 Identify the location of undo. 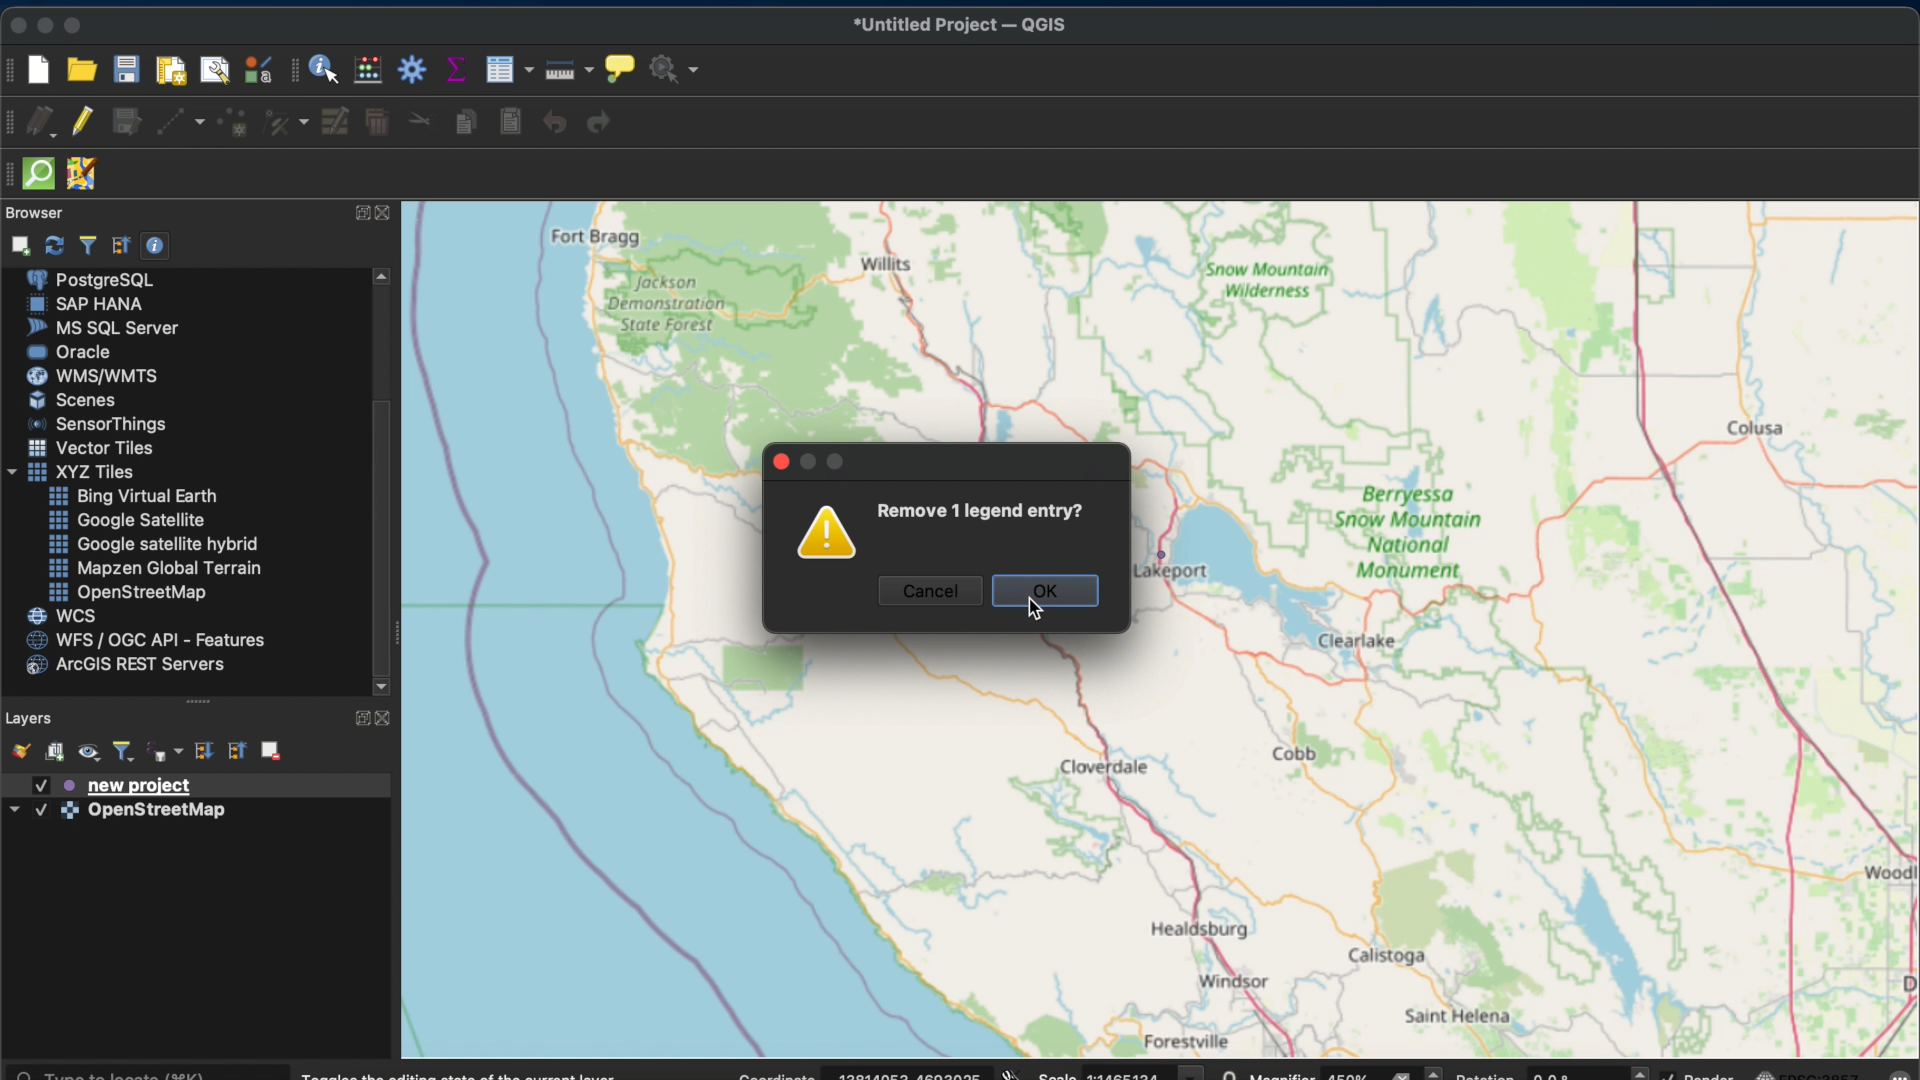
(556, 122).